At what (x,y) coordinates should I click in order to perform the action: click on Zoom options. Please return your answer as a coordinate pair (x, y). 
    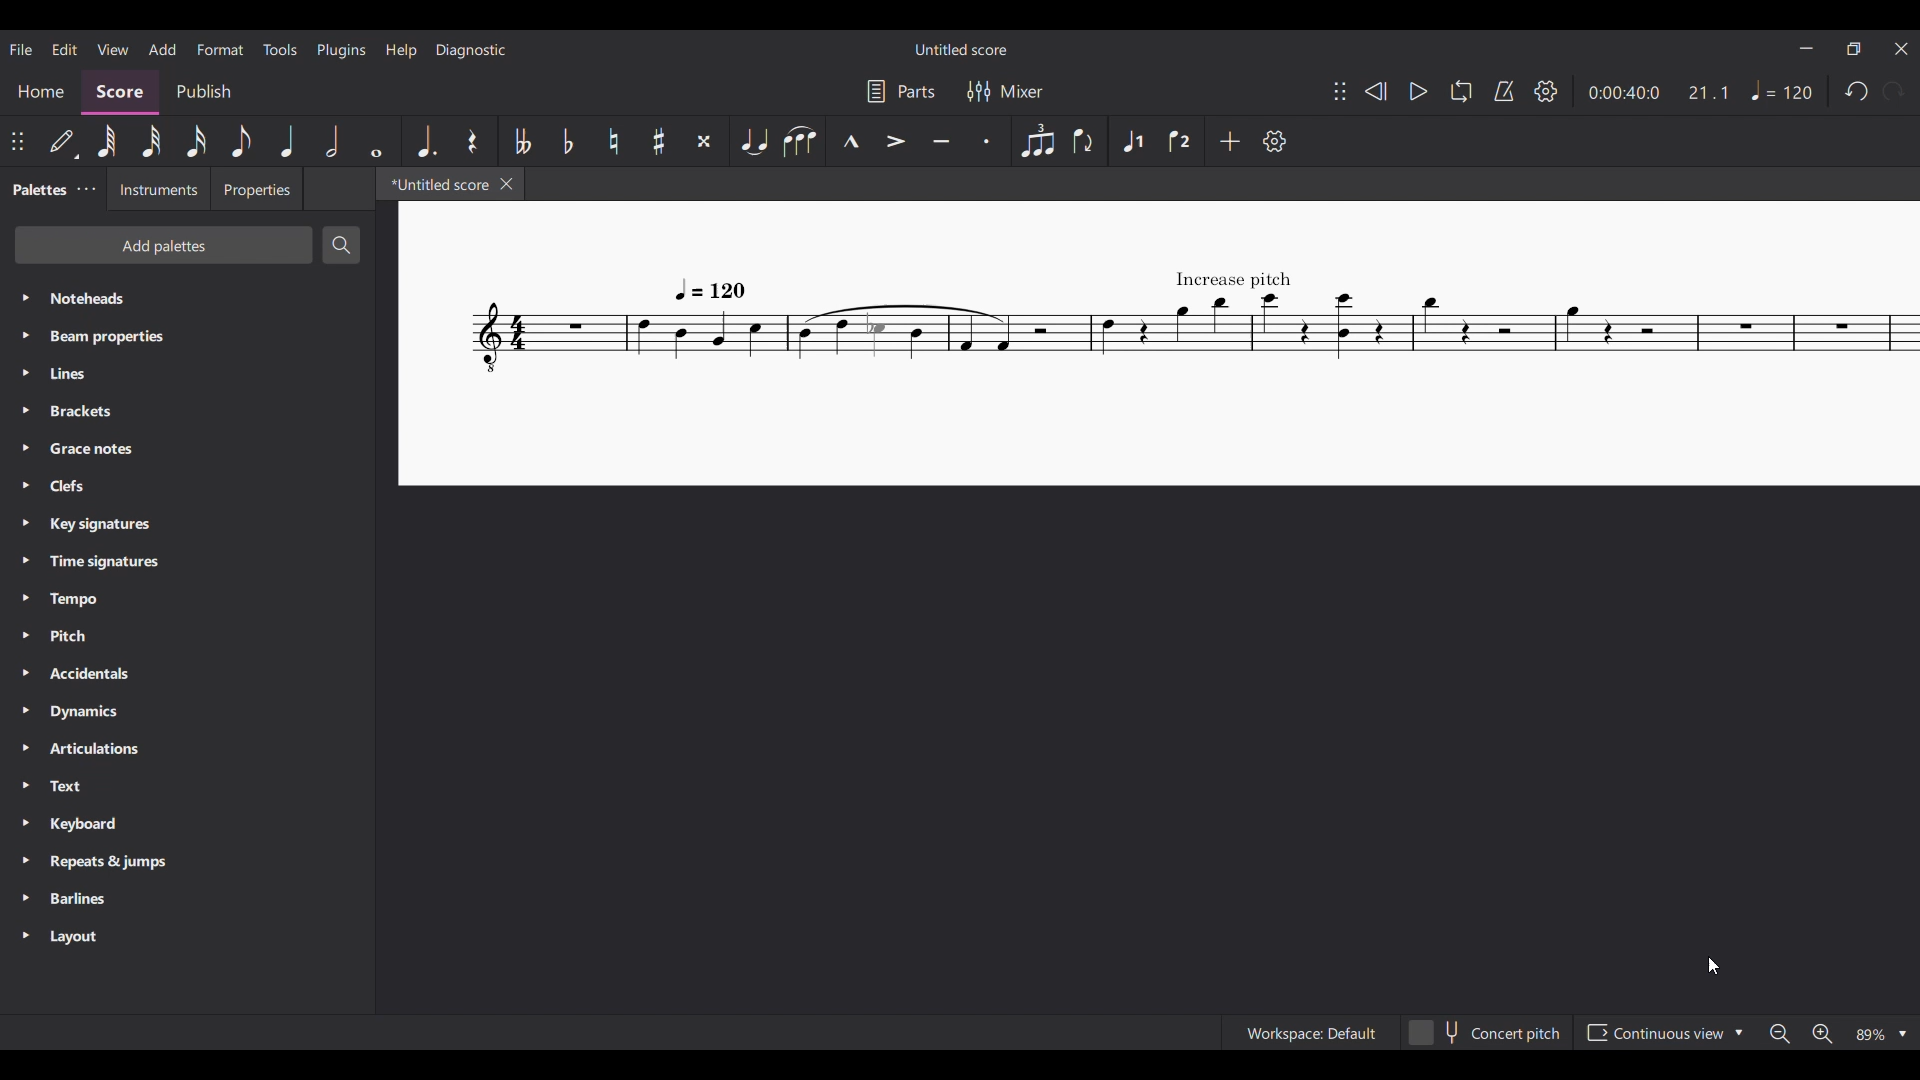
    Looking at the image, I should click on (1881, 1034).